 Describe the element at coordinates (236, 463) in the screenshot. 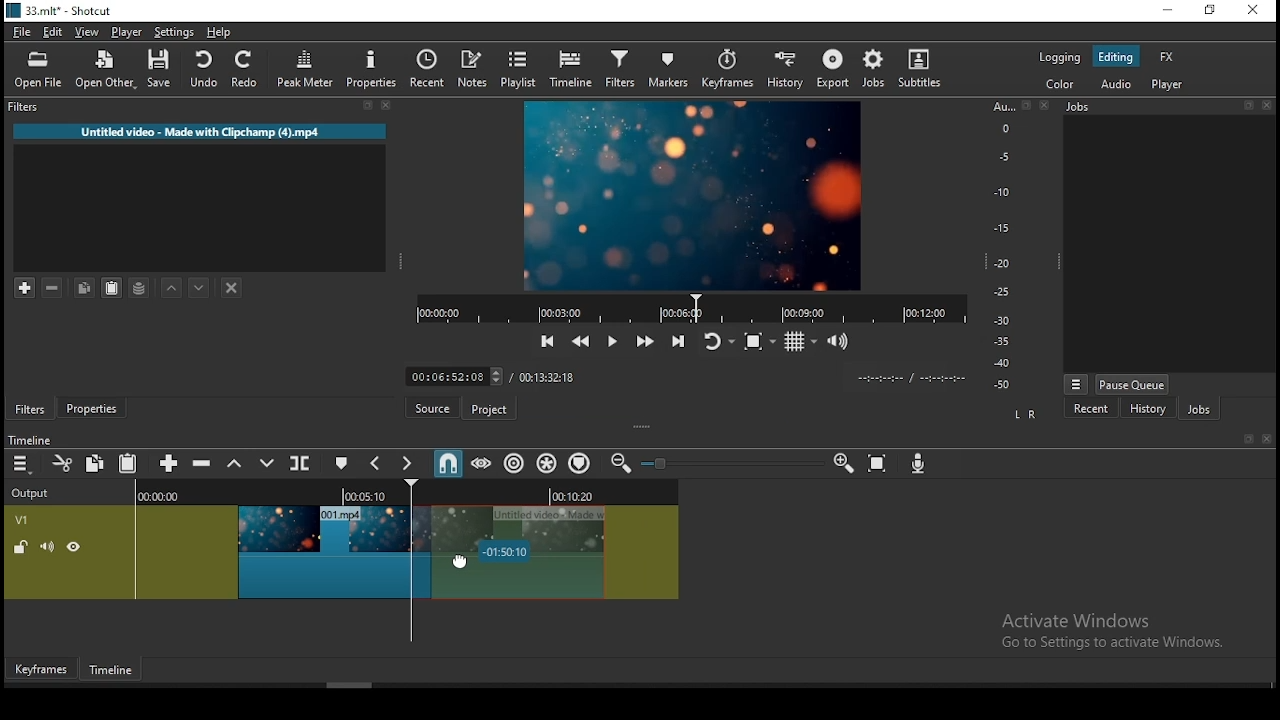

I see `lift` at that location.